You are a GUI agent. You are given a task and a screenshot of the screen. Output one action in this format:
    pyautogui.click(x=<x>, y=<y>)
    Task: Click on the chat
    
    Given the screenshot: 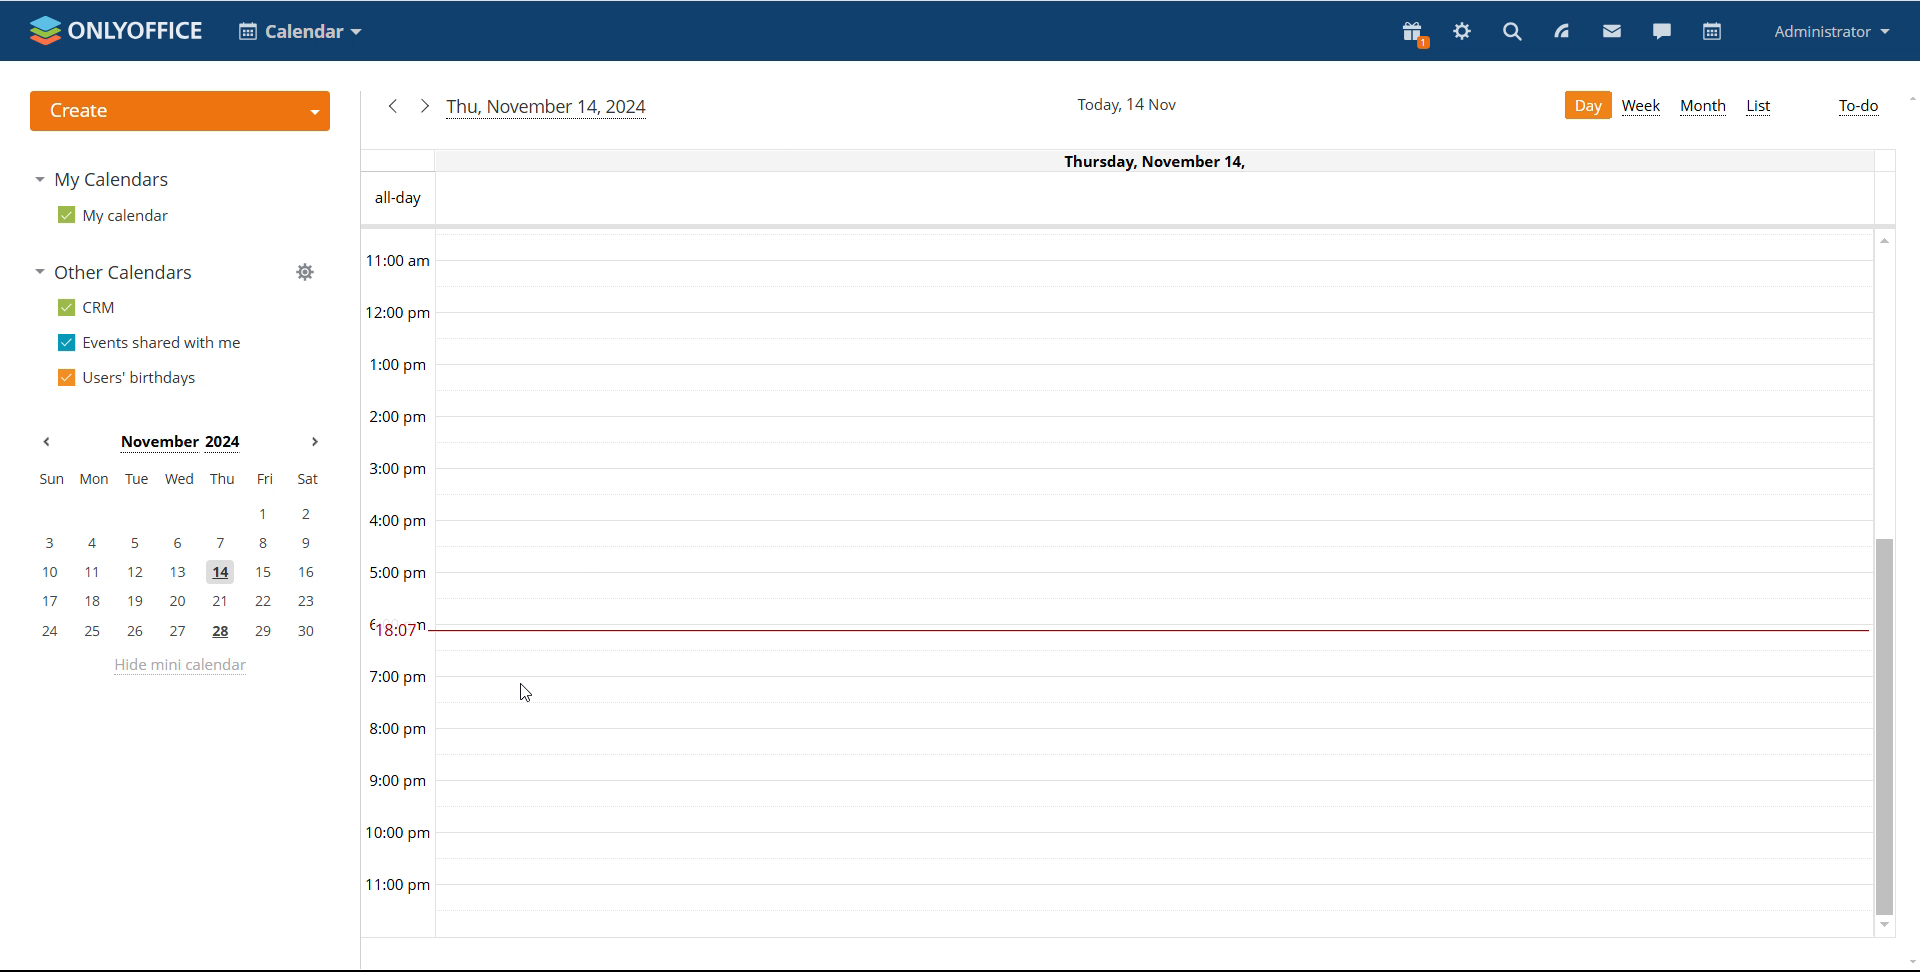 What is the action you would take?
    pyautogui.click(x=1661, y=31)
    